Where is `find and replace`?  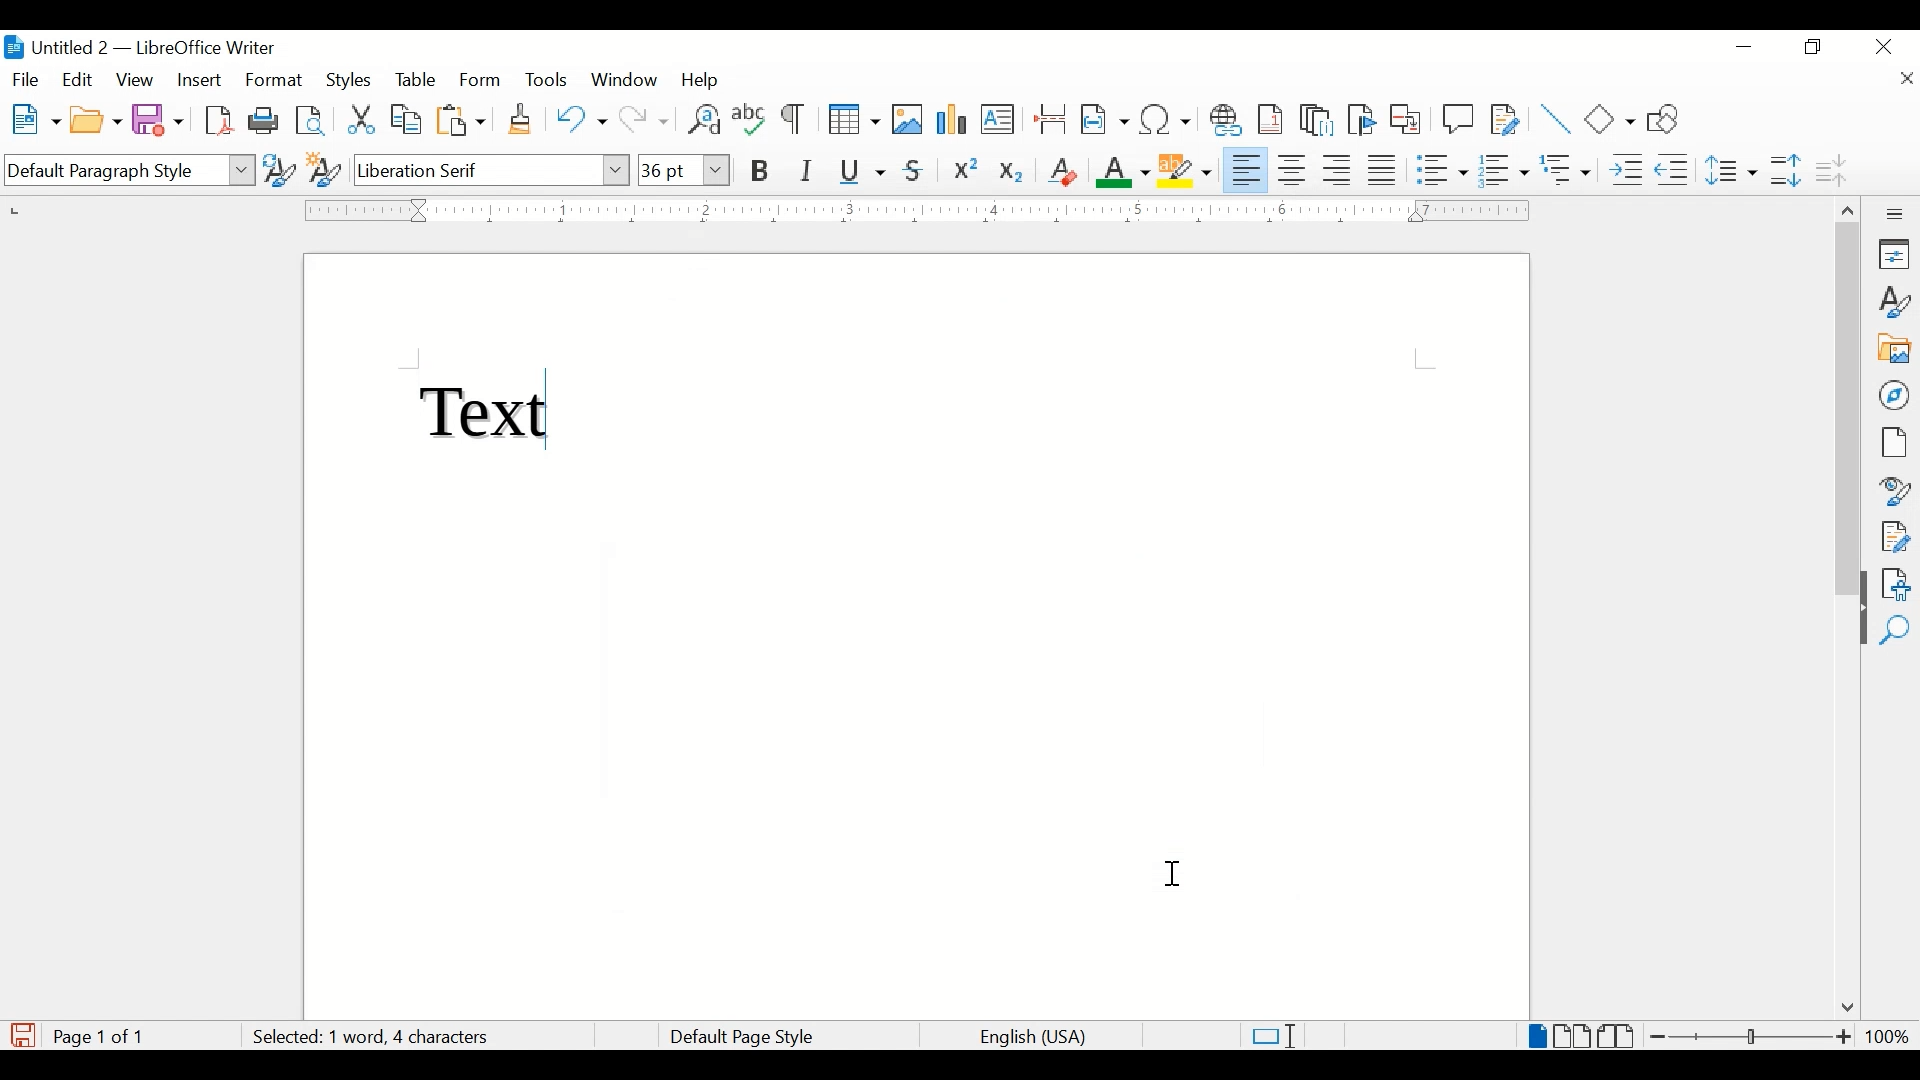
find and replace is located at coordinates (702, 119).